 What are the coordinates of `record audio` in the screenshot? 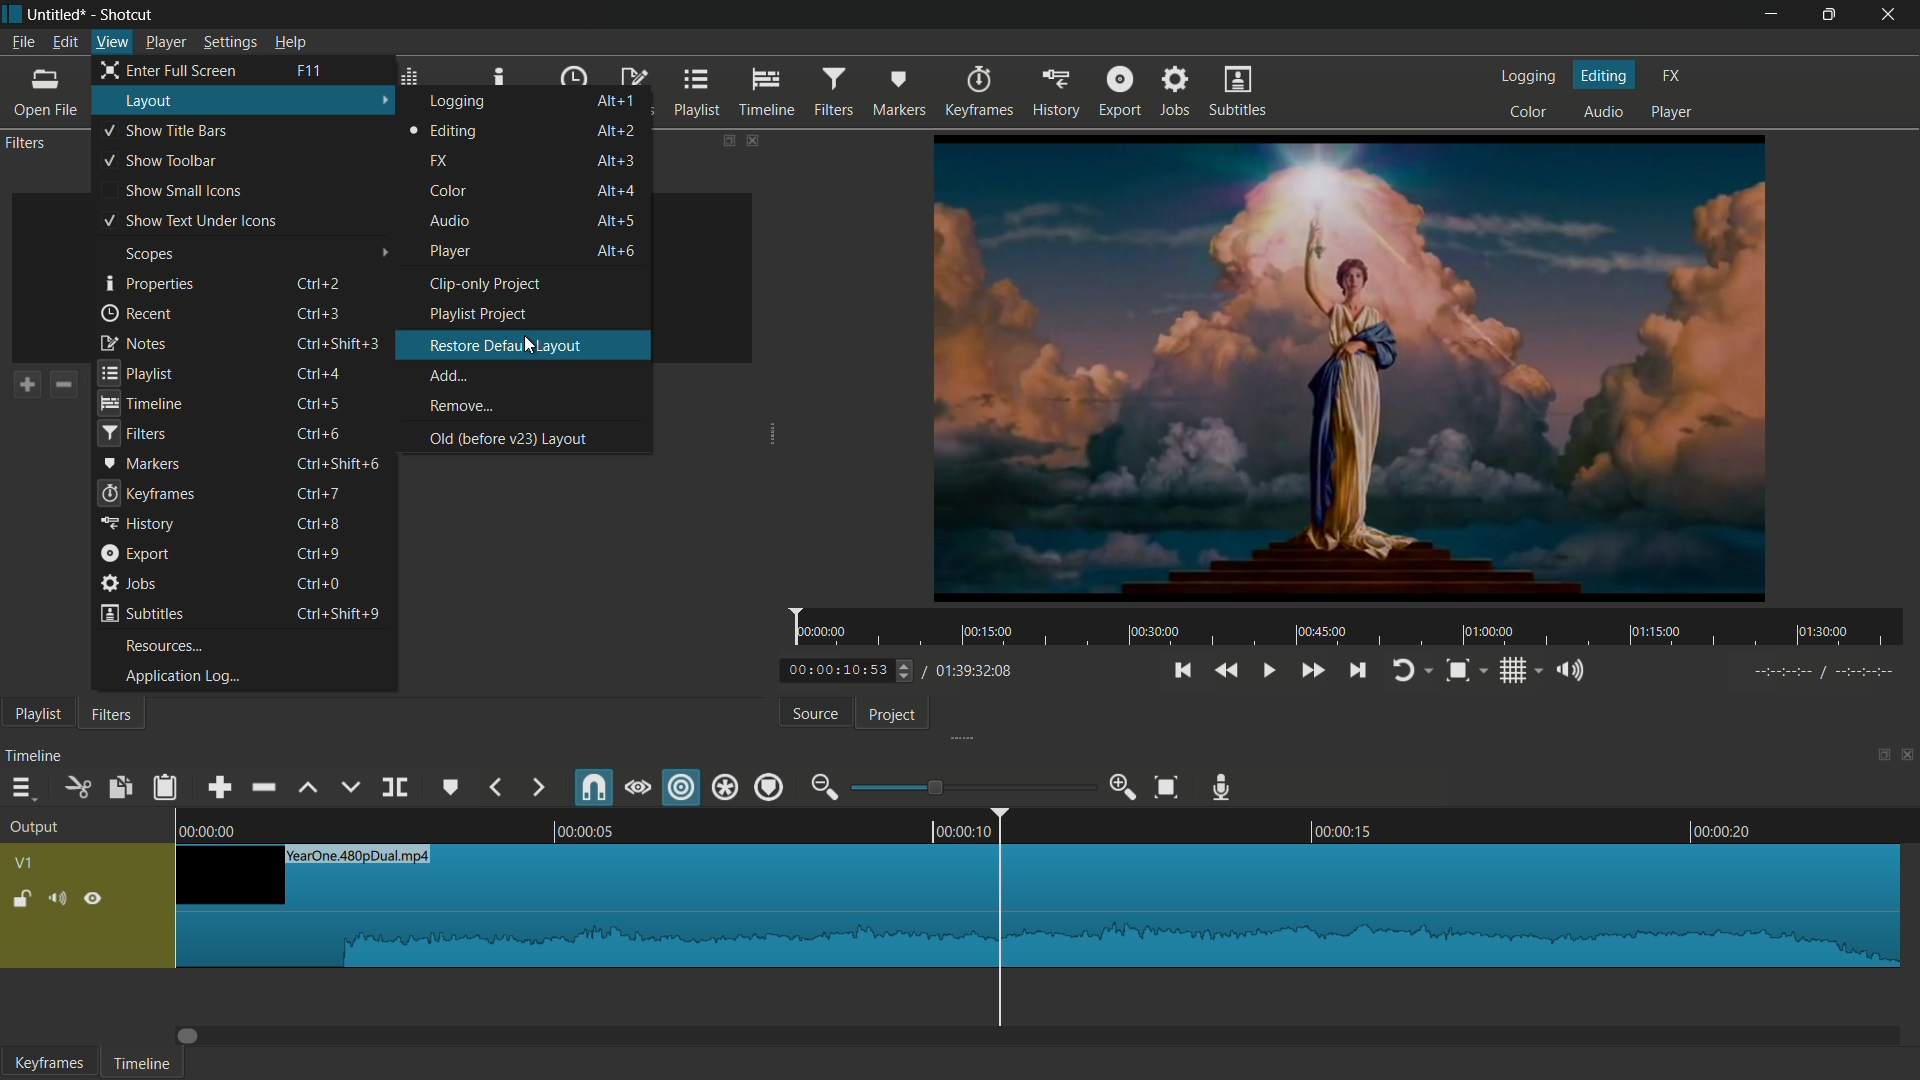 It's located at (1225, 788).